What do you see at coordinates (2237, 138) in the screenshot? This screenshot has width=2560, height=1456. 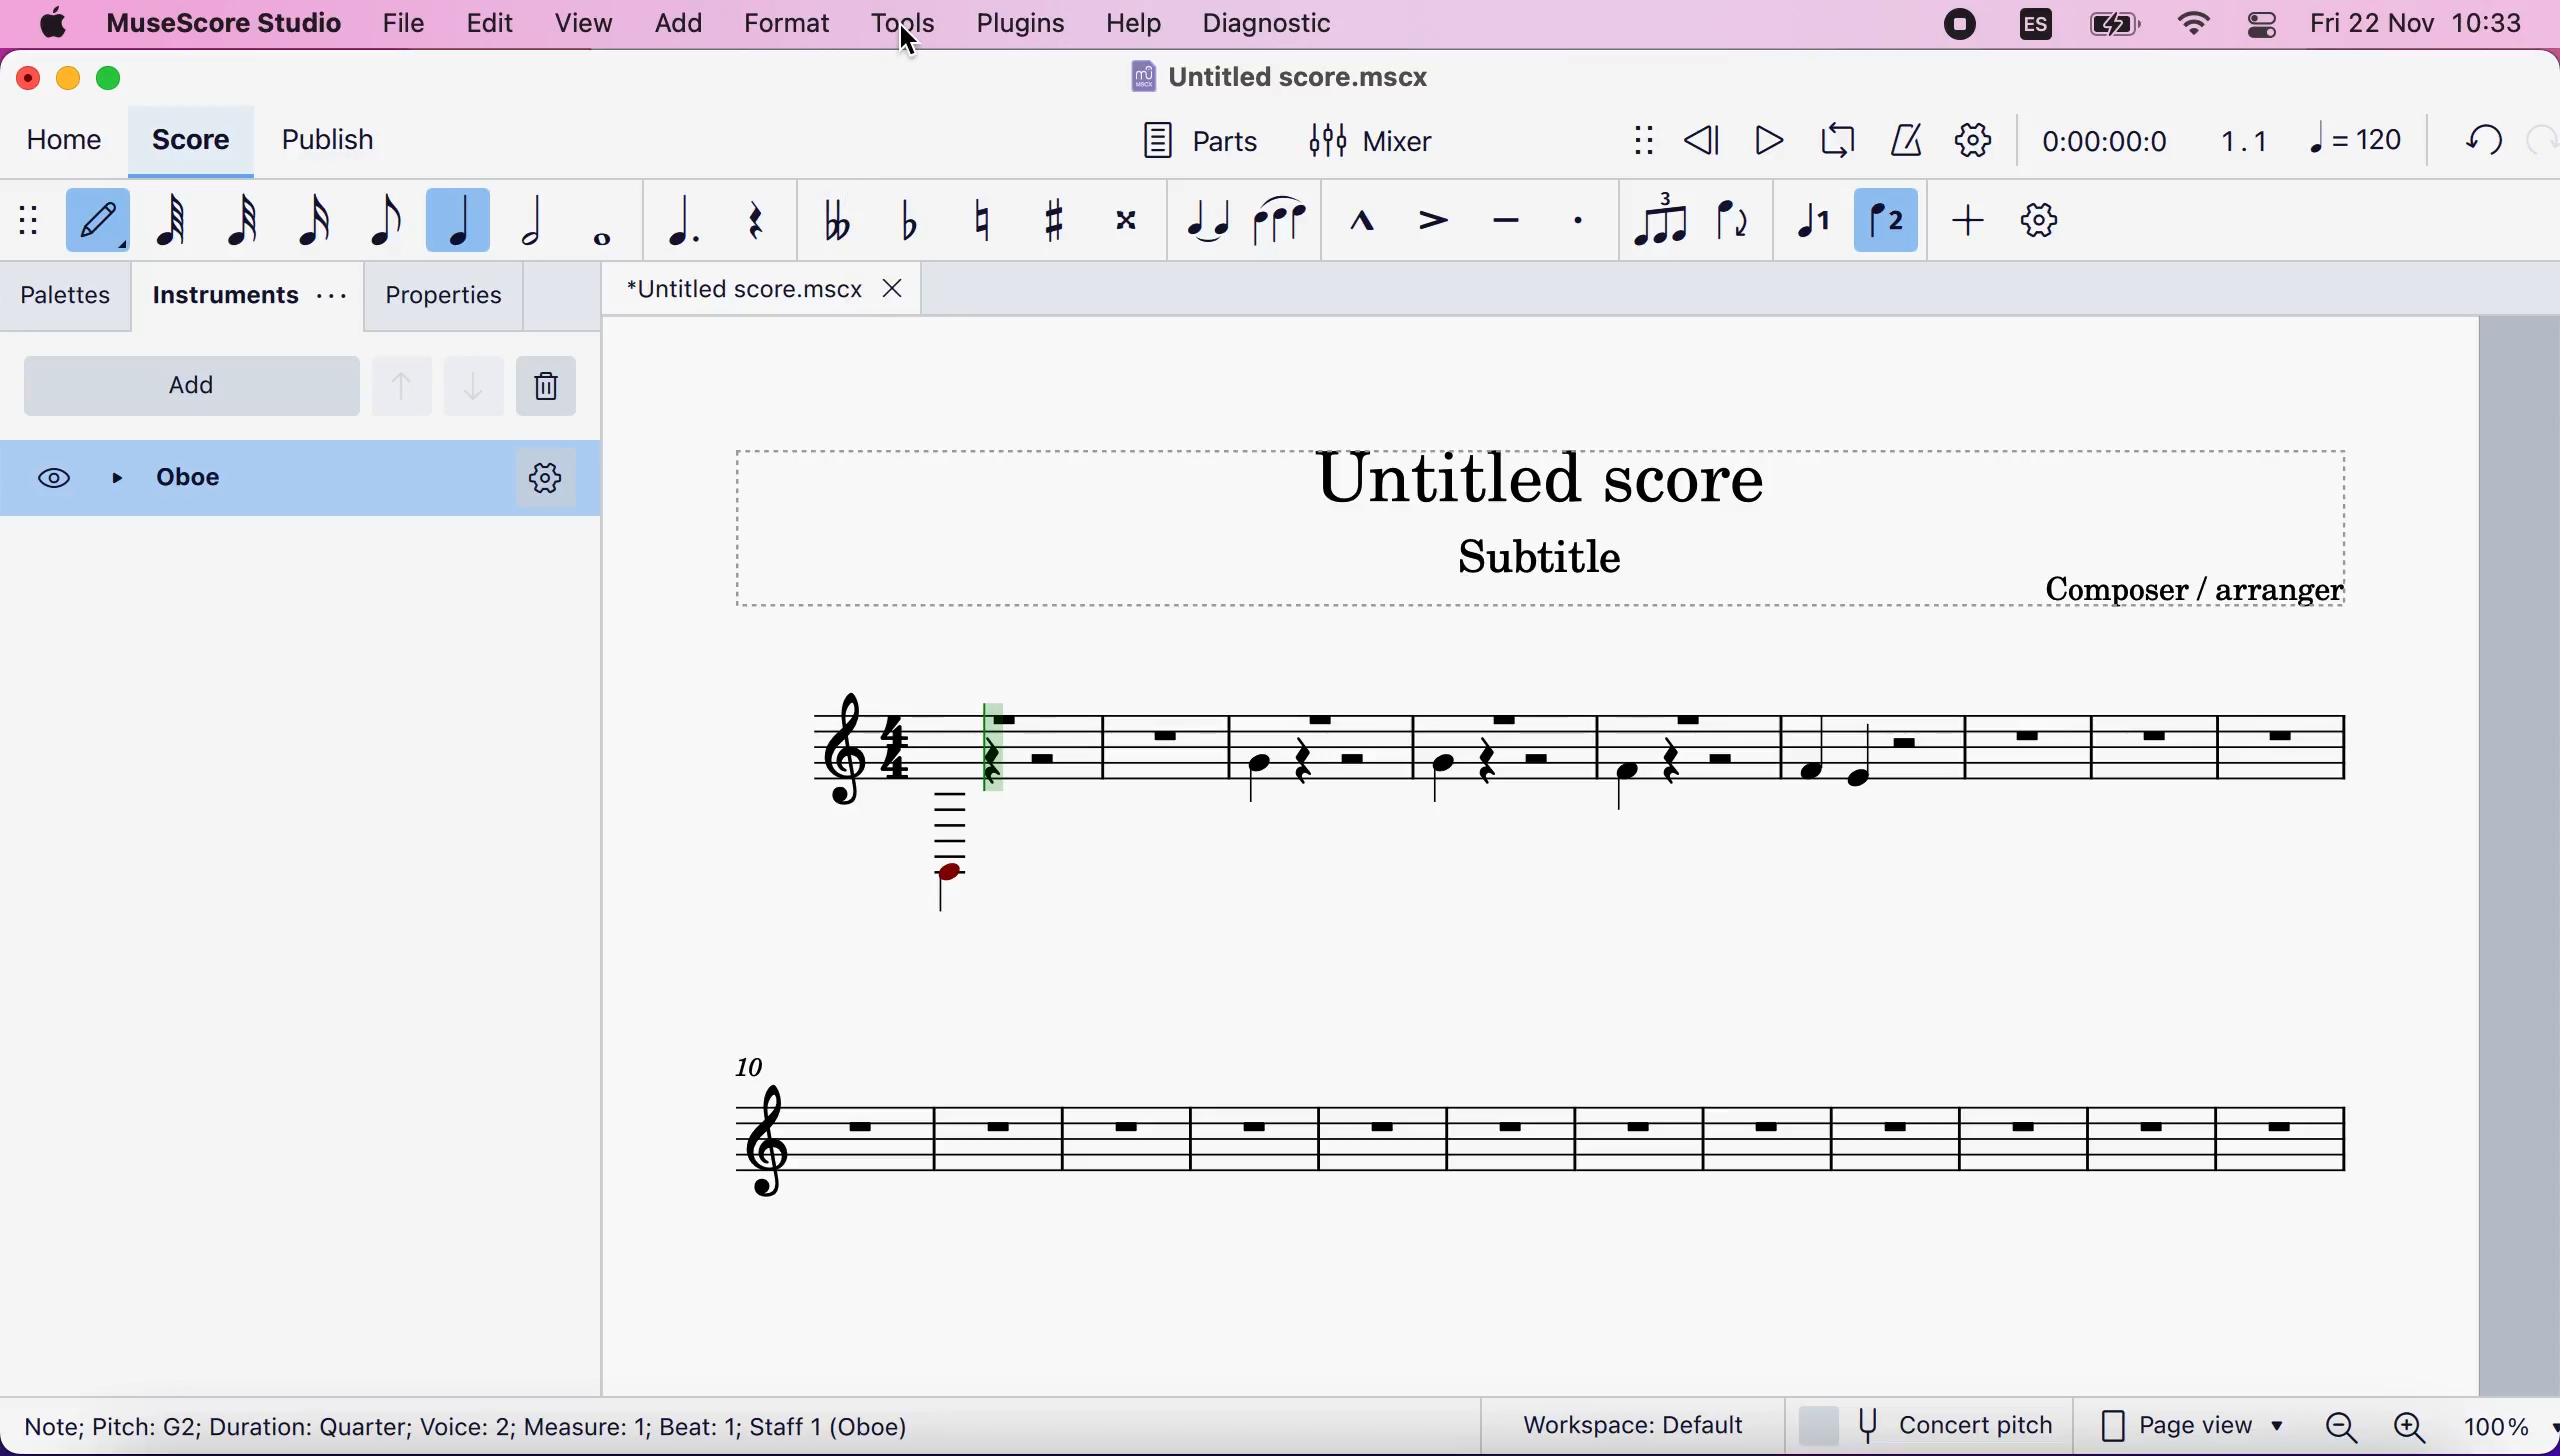 I see `1.1` at bounding box center [2237, 138].